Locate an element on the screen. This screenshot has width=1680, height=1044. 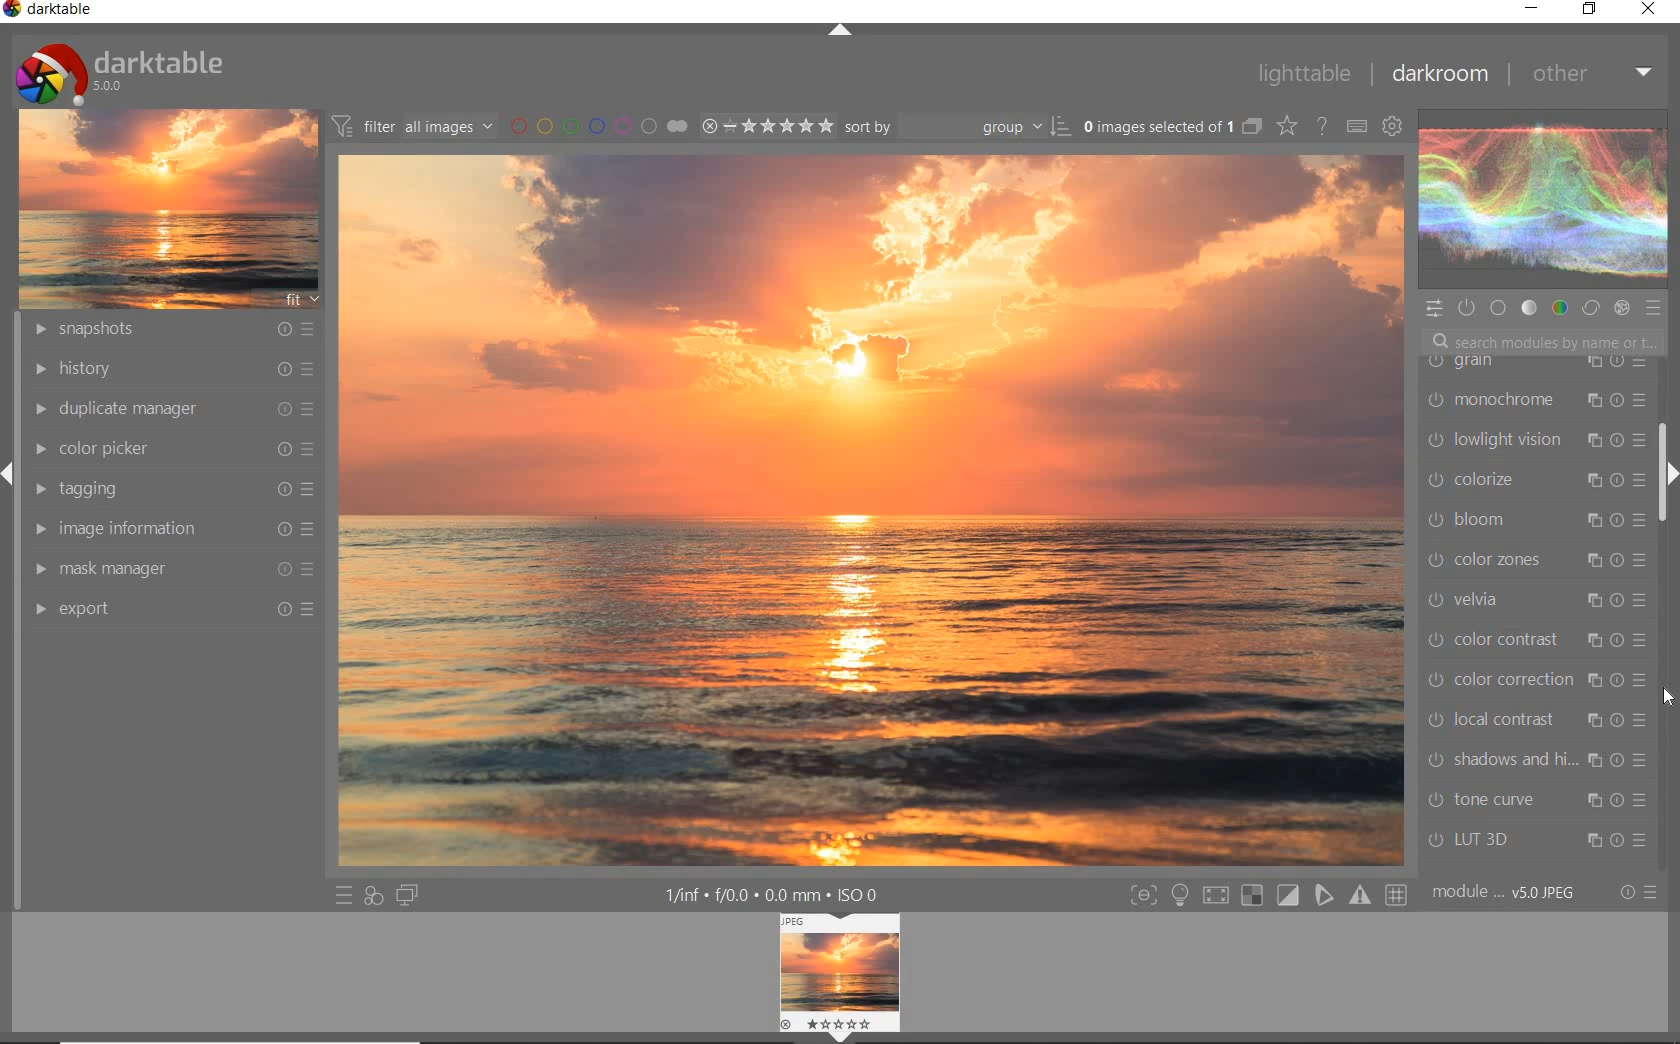
IMAGE is located at coordinates (168, 207).